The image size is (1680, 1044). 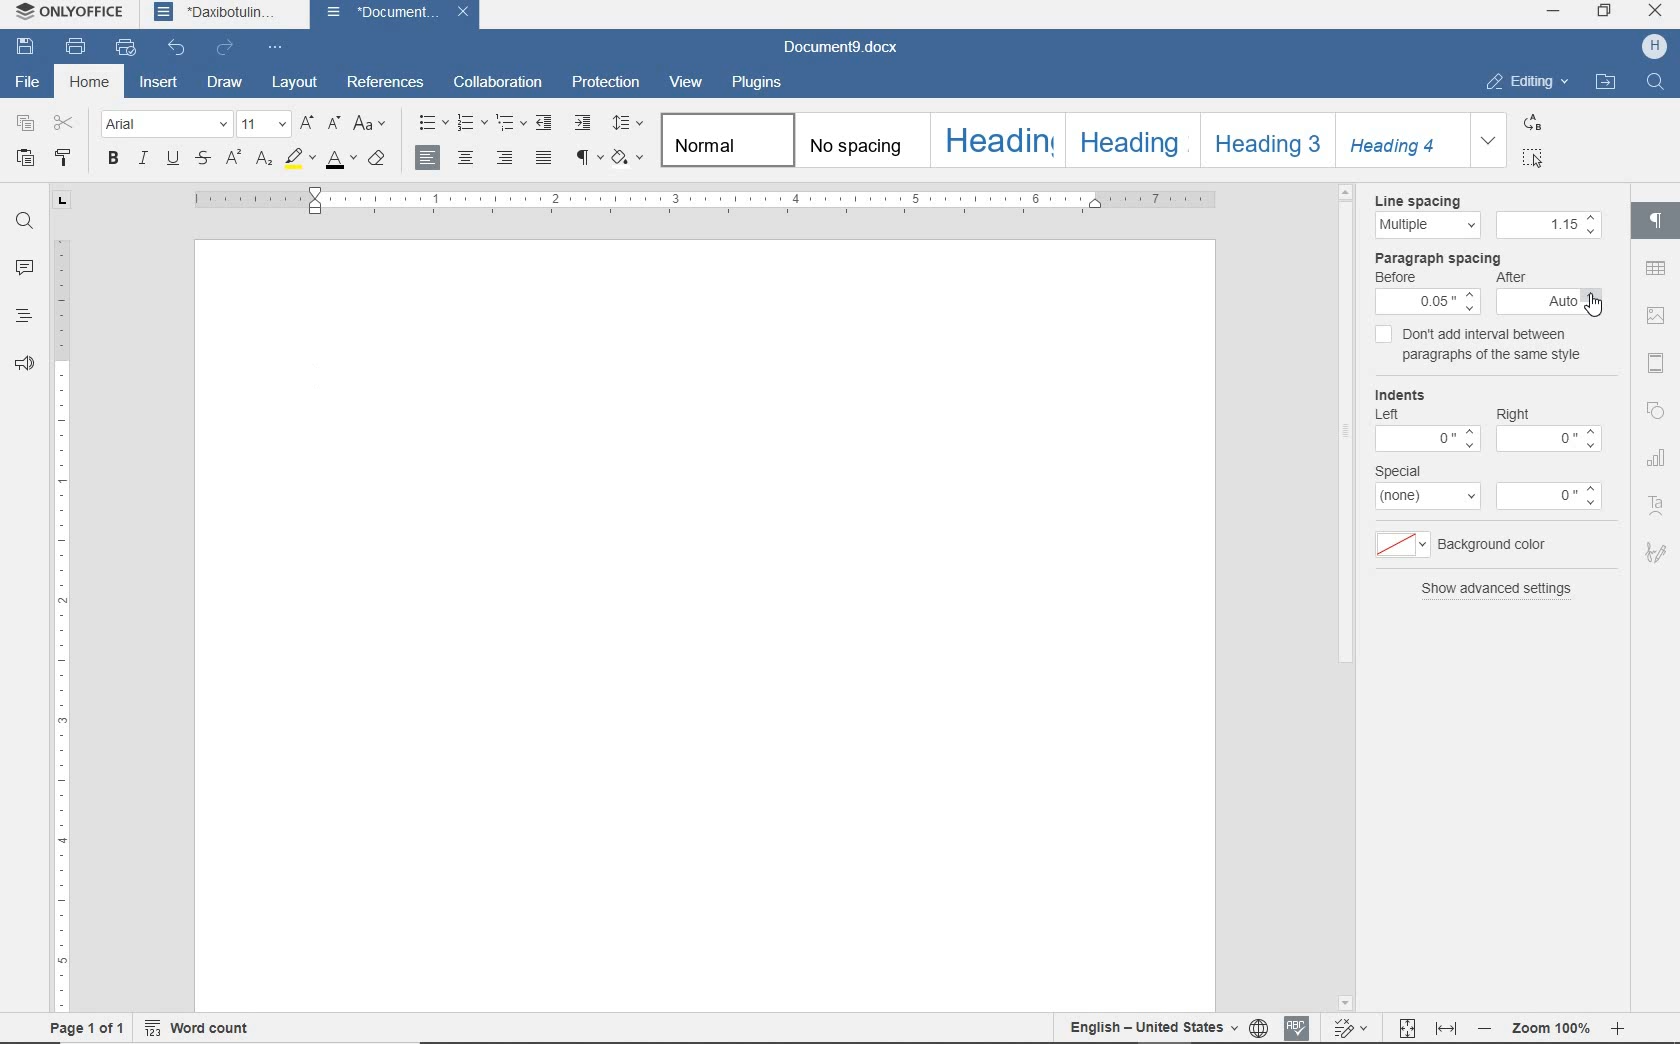 I want to click on justified, so click(x=546, y=159).